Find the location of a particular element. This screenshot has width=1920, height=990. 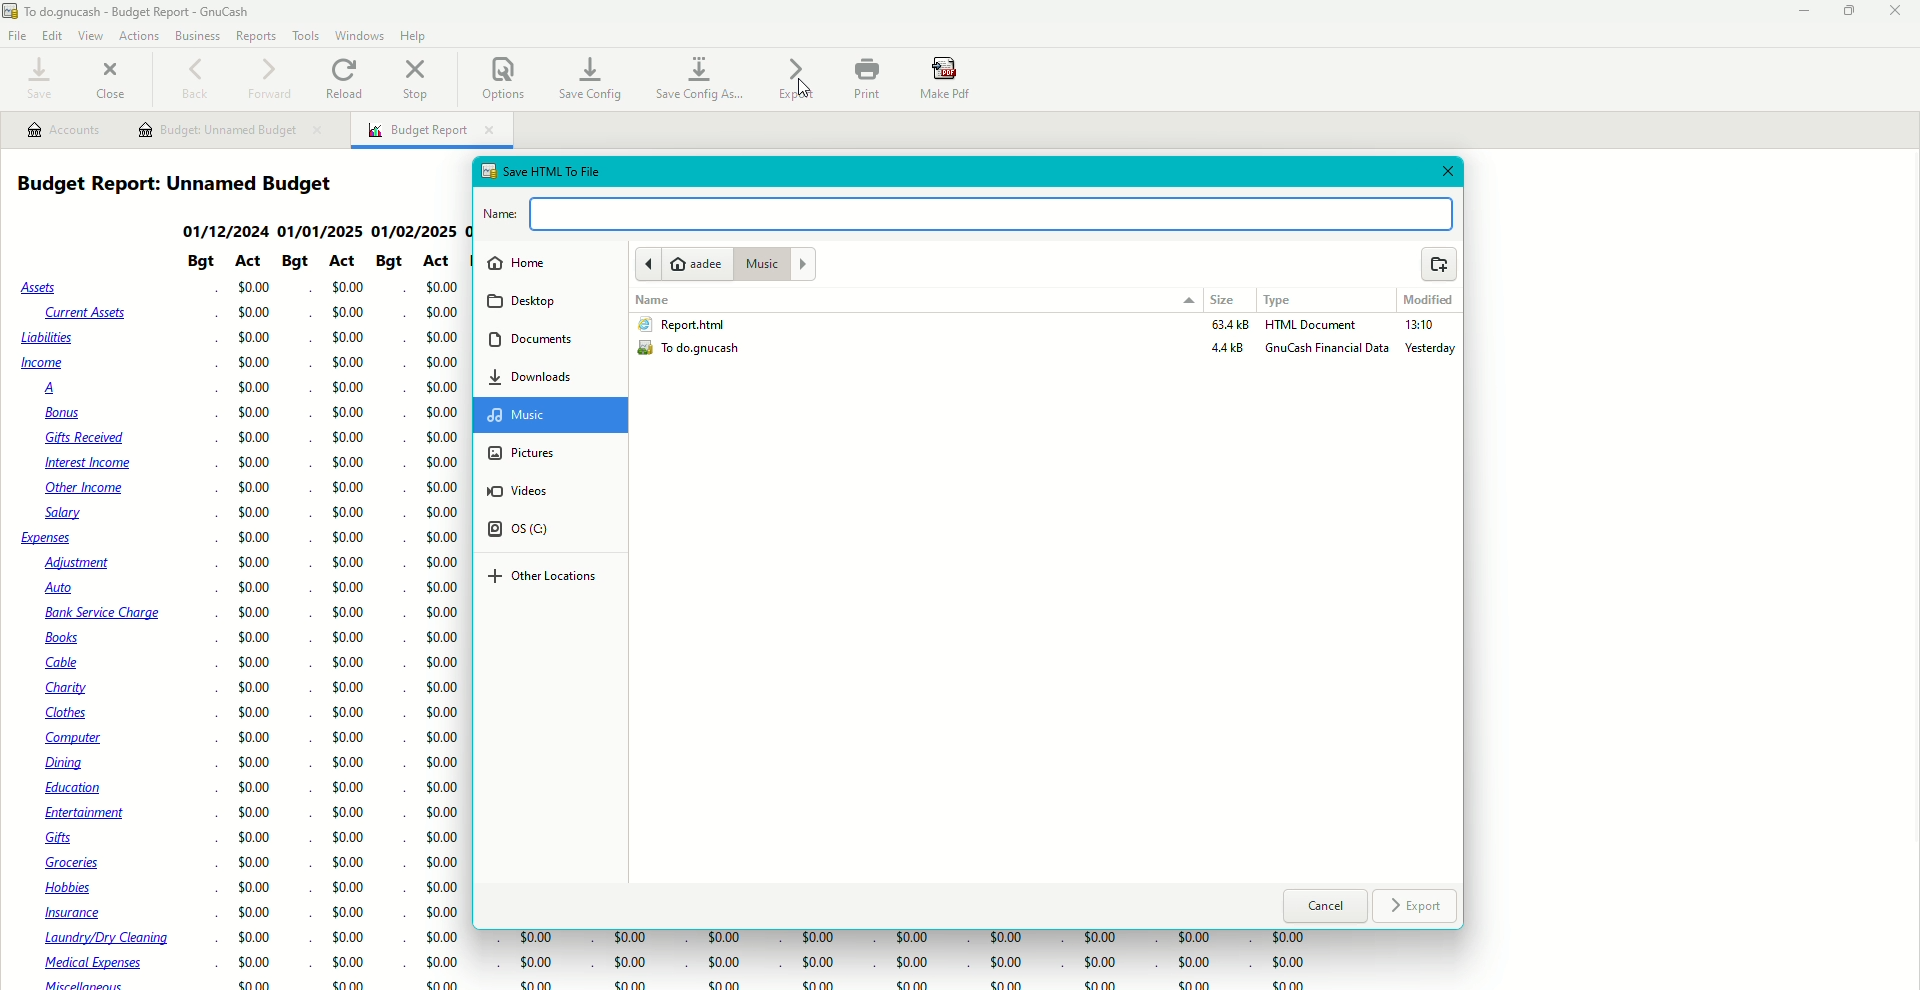

Parameters is located at coordinates (316, 263).